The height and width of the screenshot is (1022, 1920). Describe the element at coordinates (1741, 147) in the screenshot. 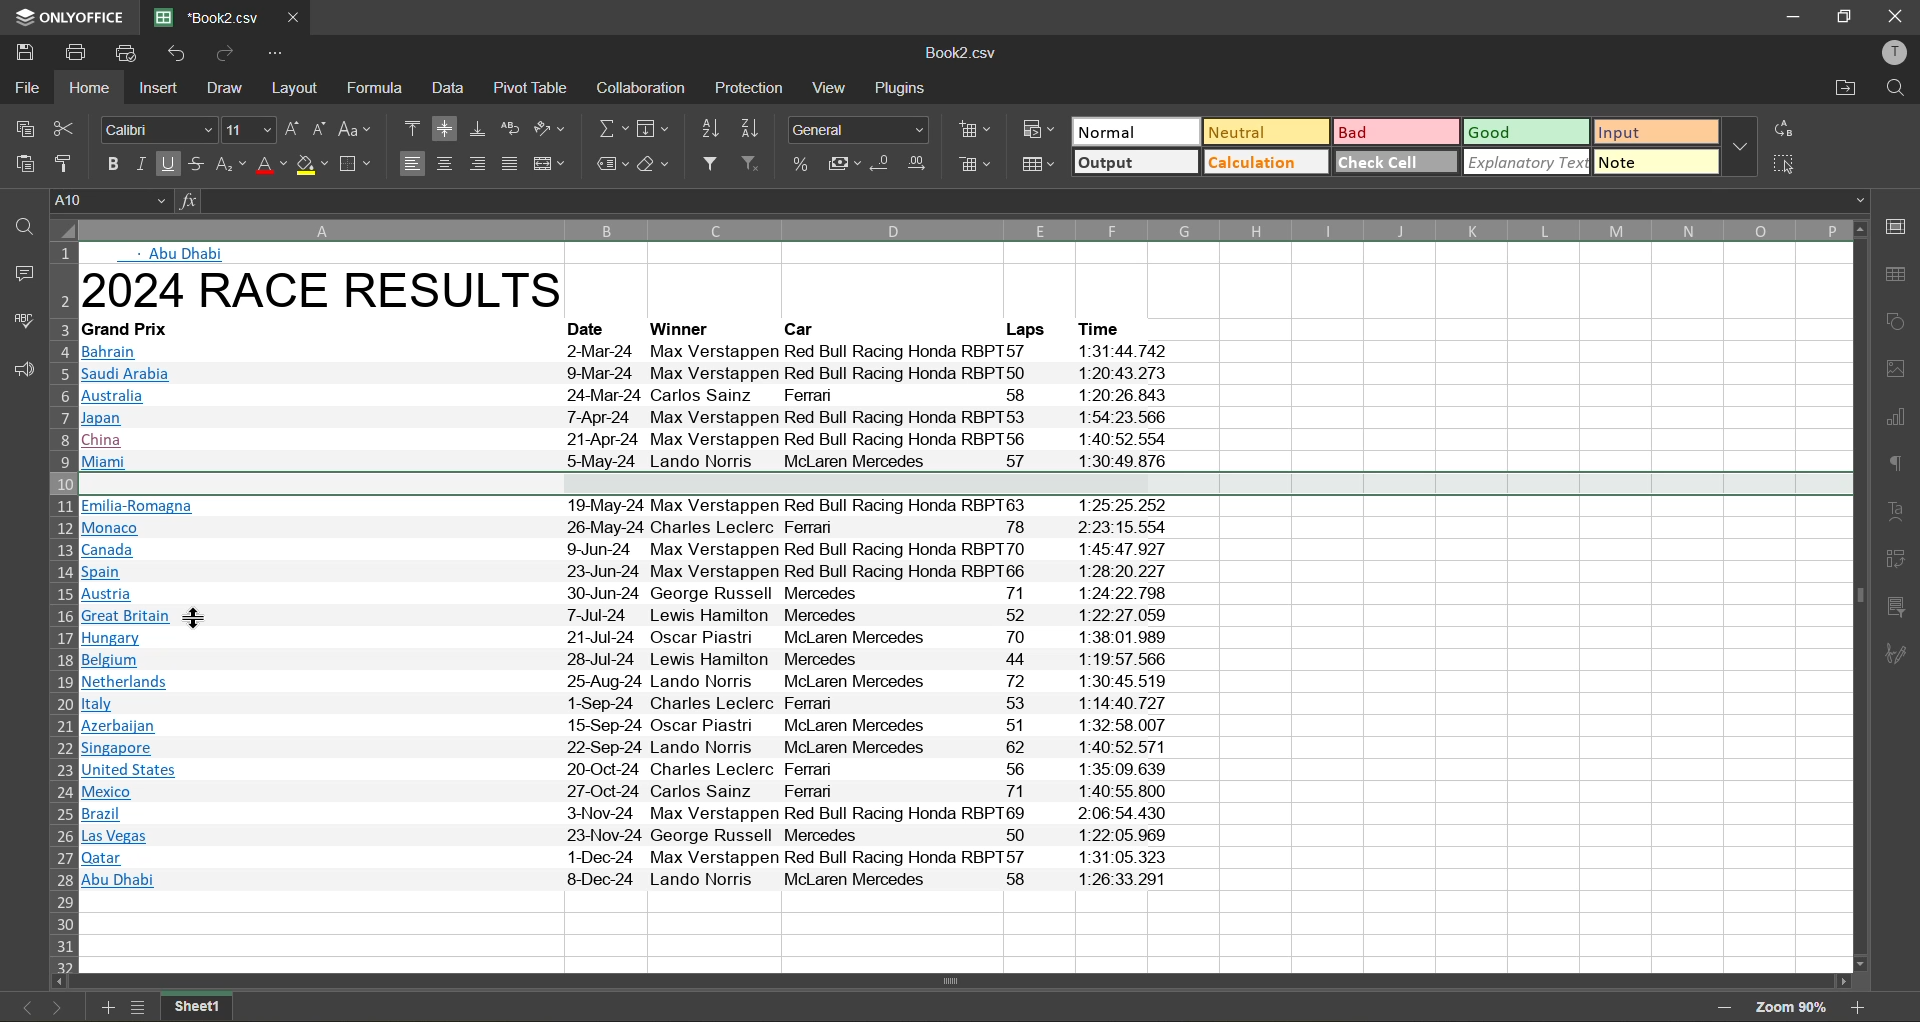

I see `more options` at that location.